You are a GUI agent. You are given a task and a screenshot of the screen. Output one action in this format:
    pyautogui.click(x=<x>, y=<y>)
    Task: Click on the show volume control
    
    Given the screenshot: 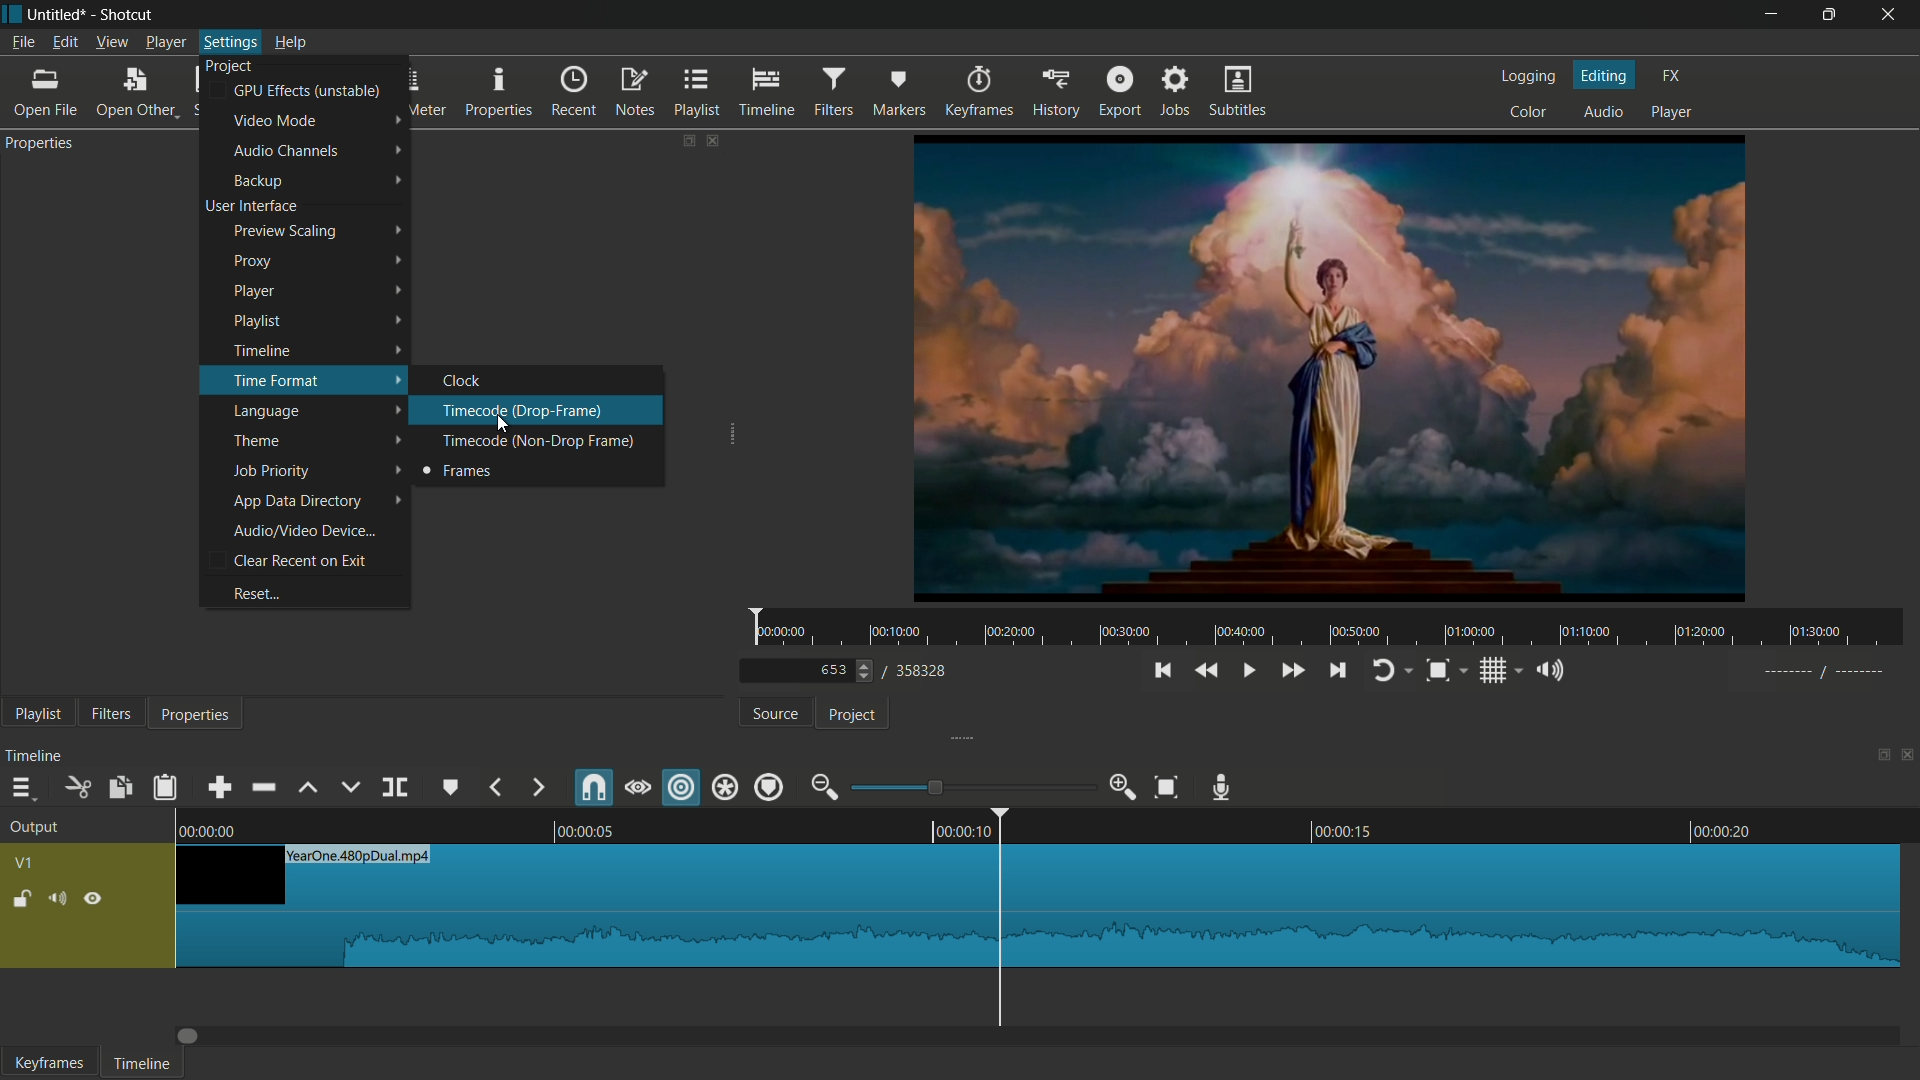 What is the action you would take?
    pyautogui.click(x=1550, y=670)
    